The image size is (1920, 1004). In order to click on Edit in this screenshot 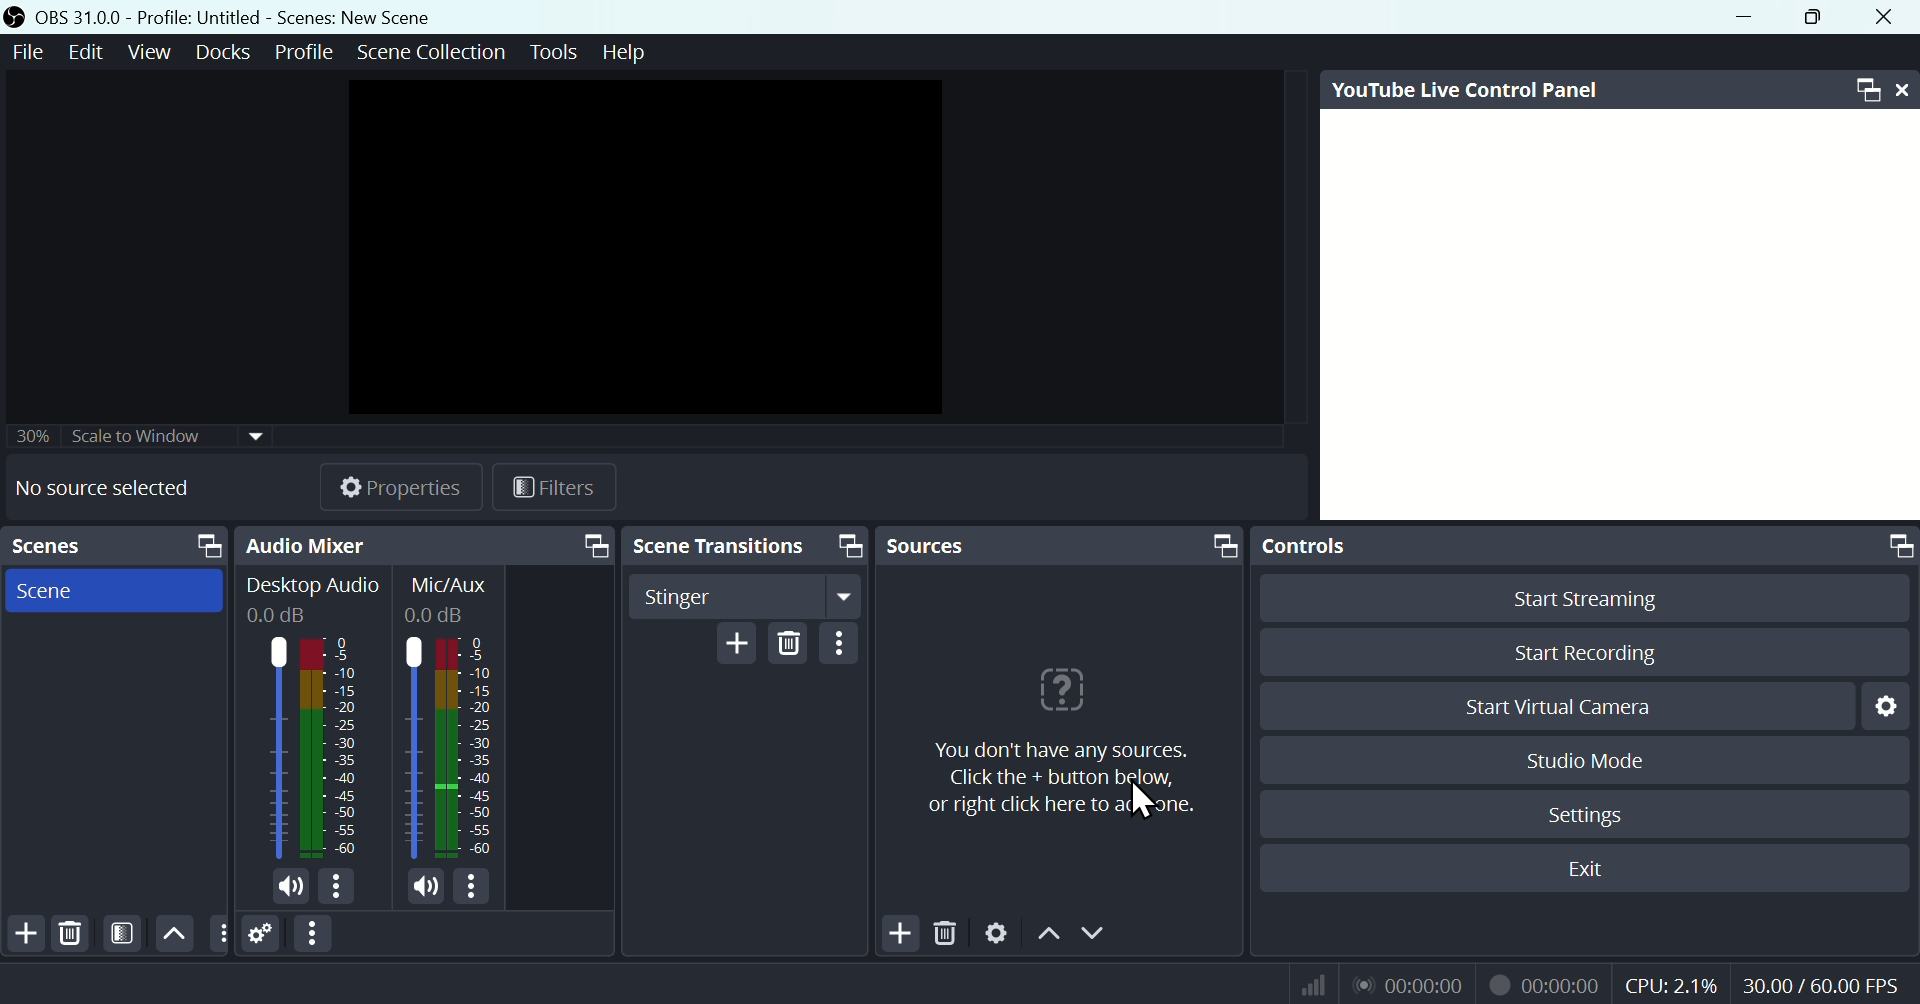, I will do `click(88, 53)`.